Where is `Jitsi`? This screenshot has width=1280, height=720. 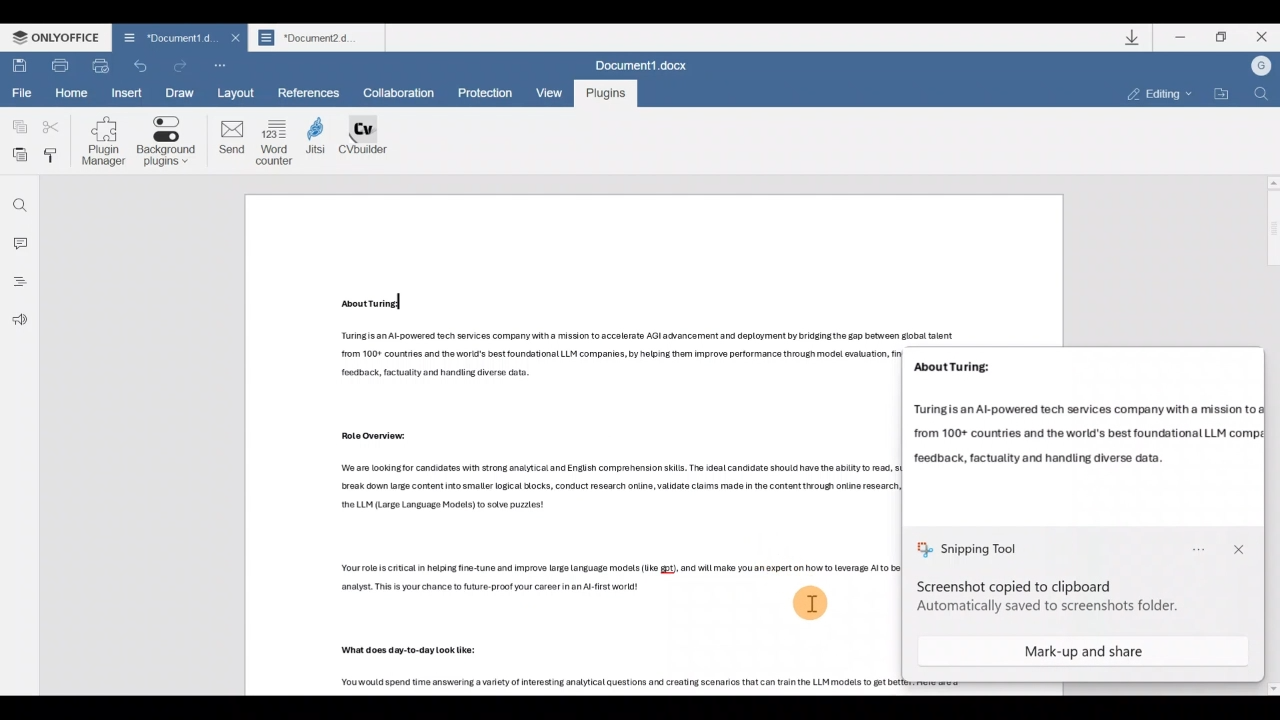
Jitsi is located at coordinates (318, 139).